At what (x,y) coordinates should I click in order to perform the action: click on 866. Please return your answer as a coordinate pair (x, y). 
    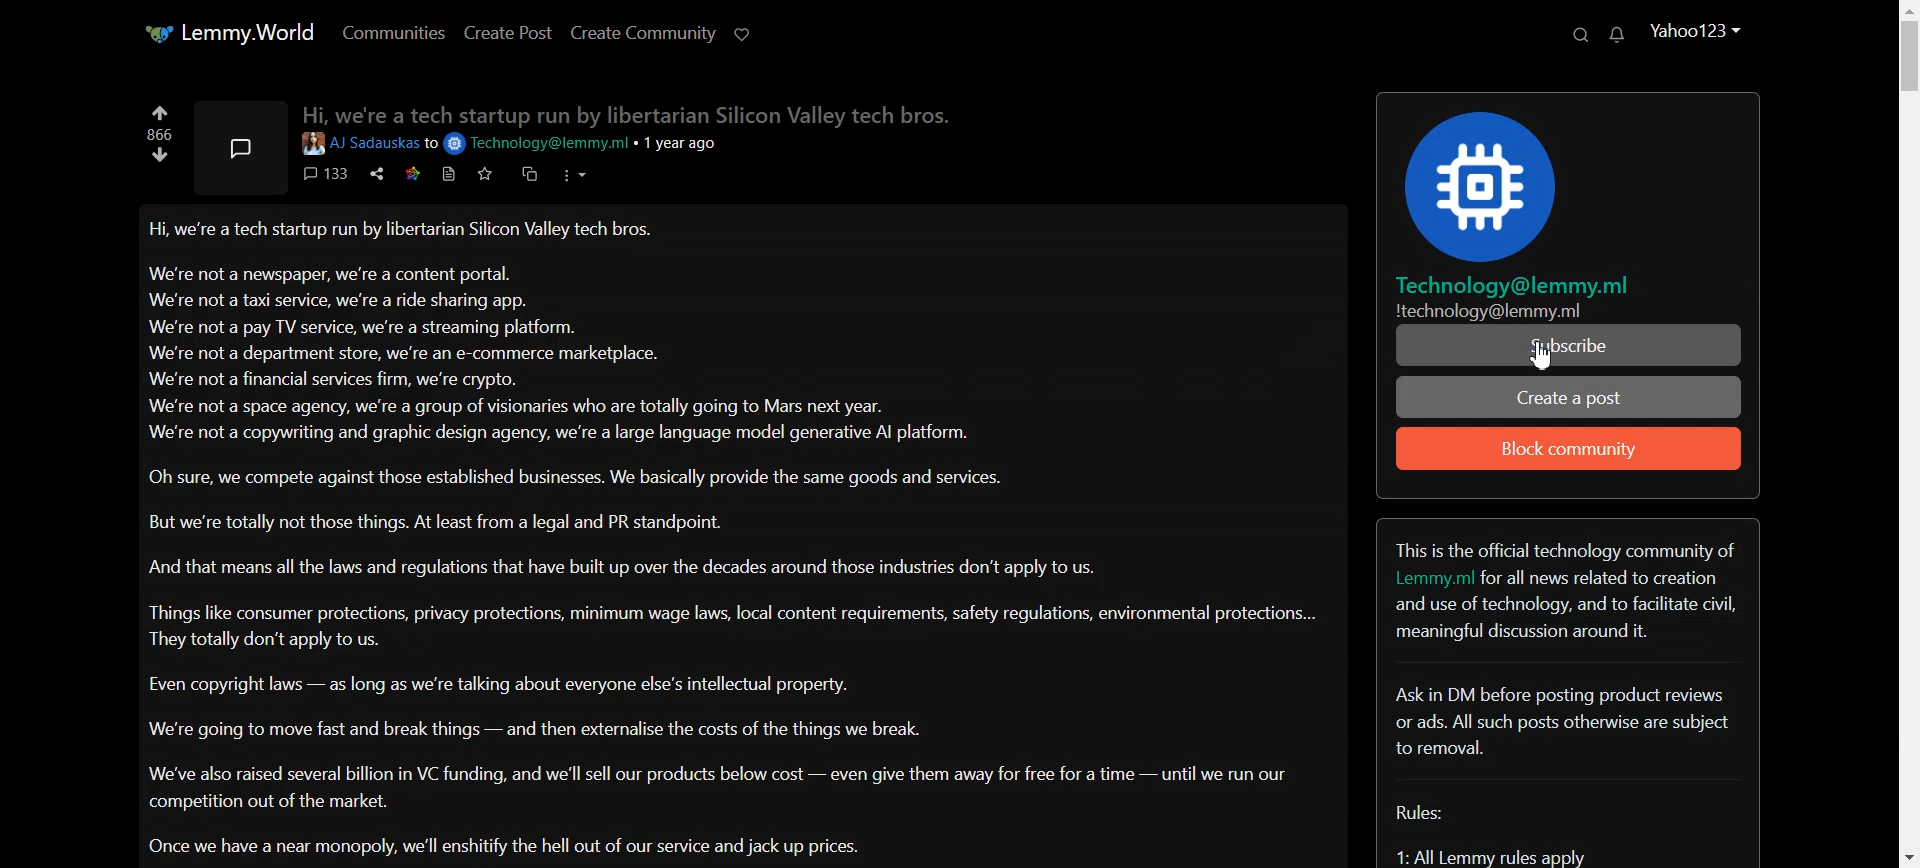
    Looking at the image, I should click on (159, 135).